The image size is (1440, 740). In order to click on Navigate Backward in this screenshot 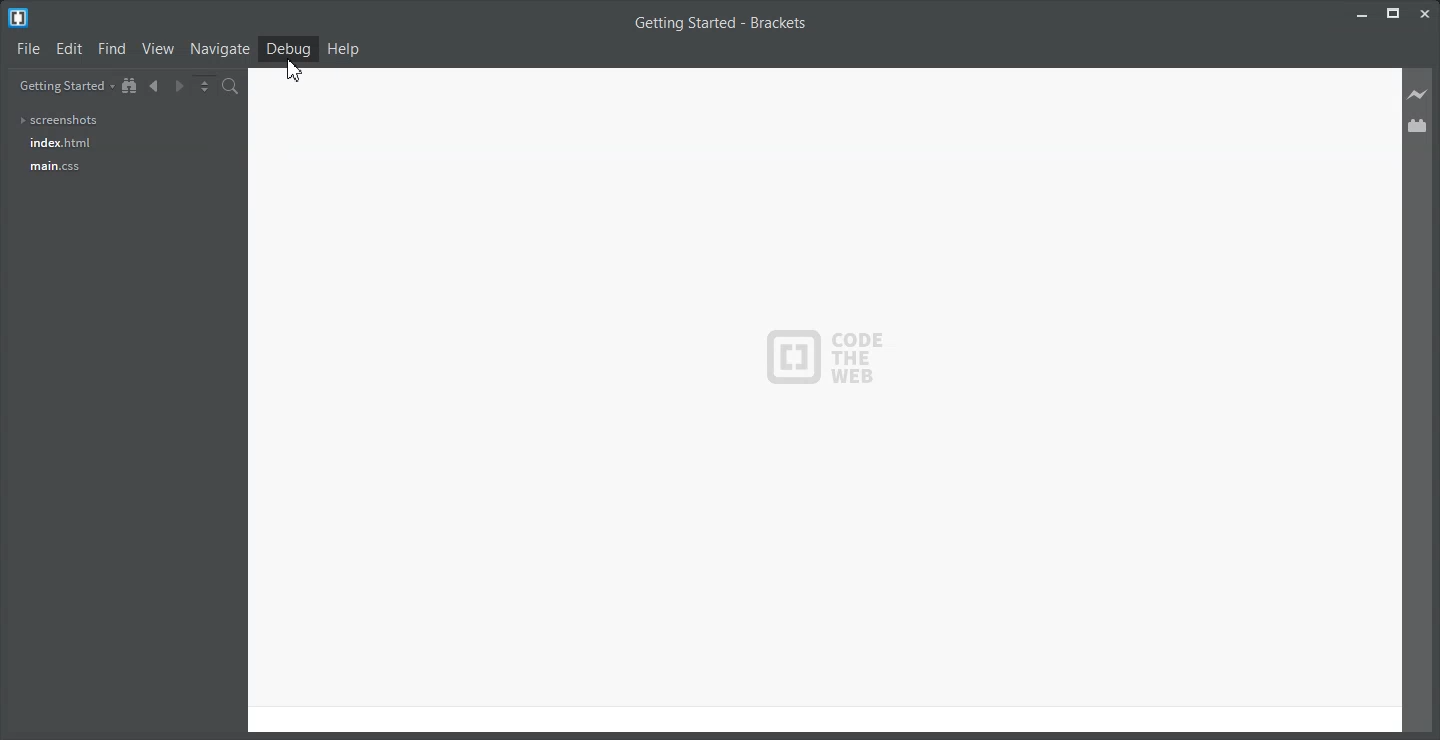, I will do `click(154, 86)`.